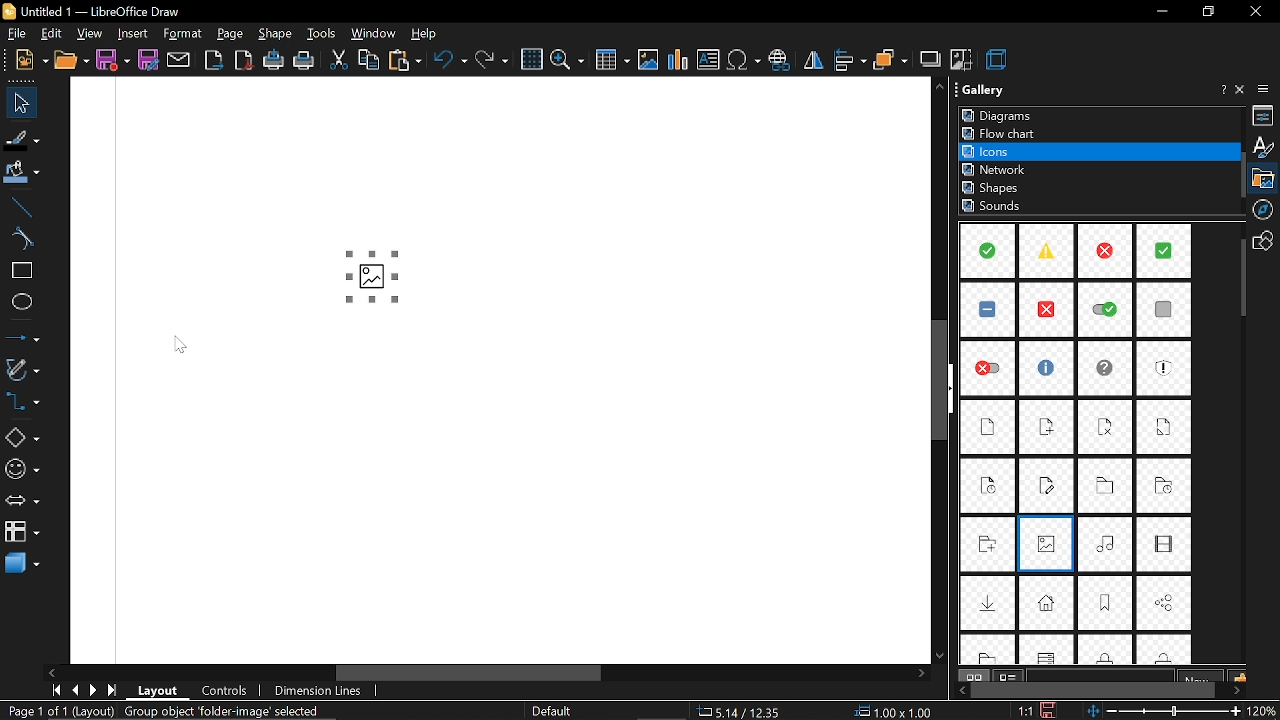 This screenshot has width=1280, height=720. Describe the element at coordinates (16, 34) in the screenshot. I see `file` at that location.